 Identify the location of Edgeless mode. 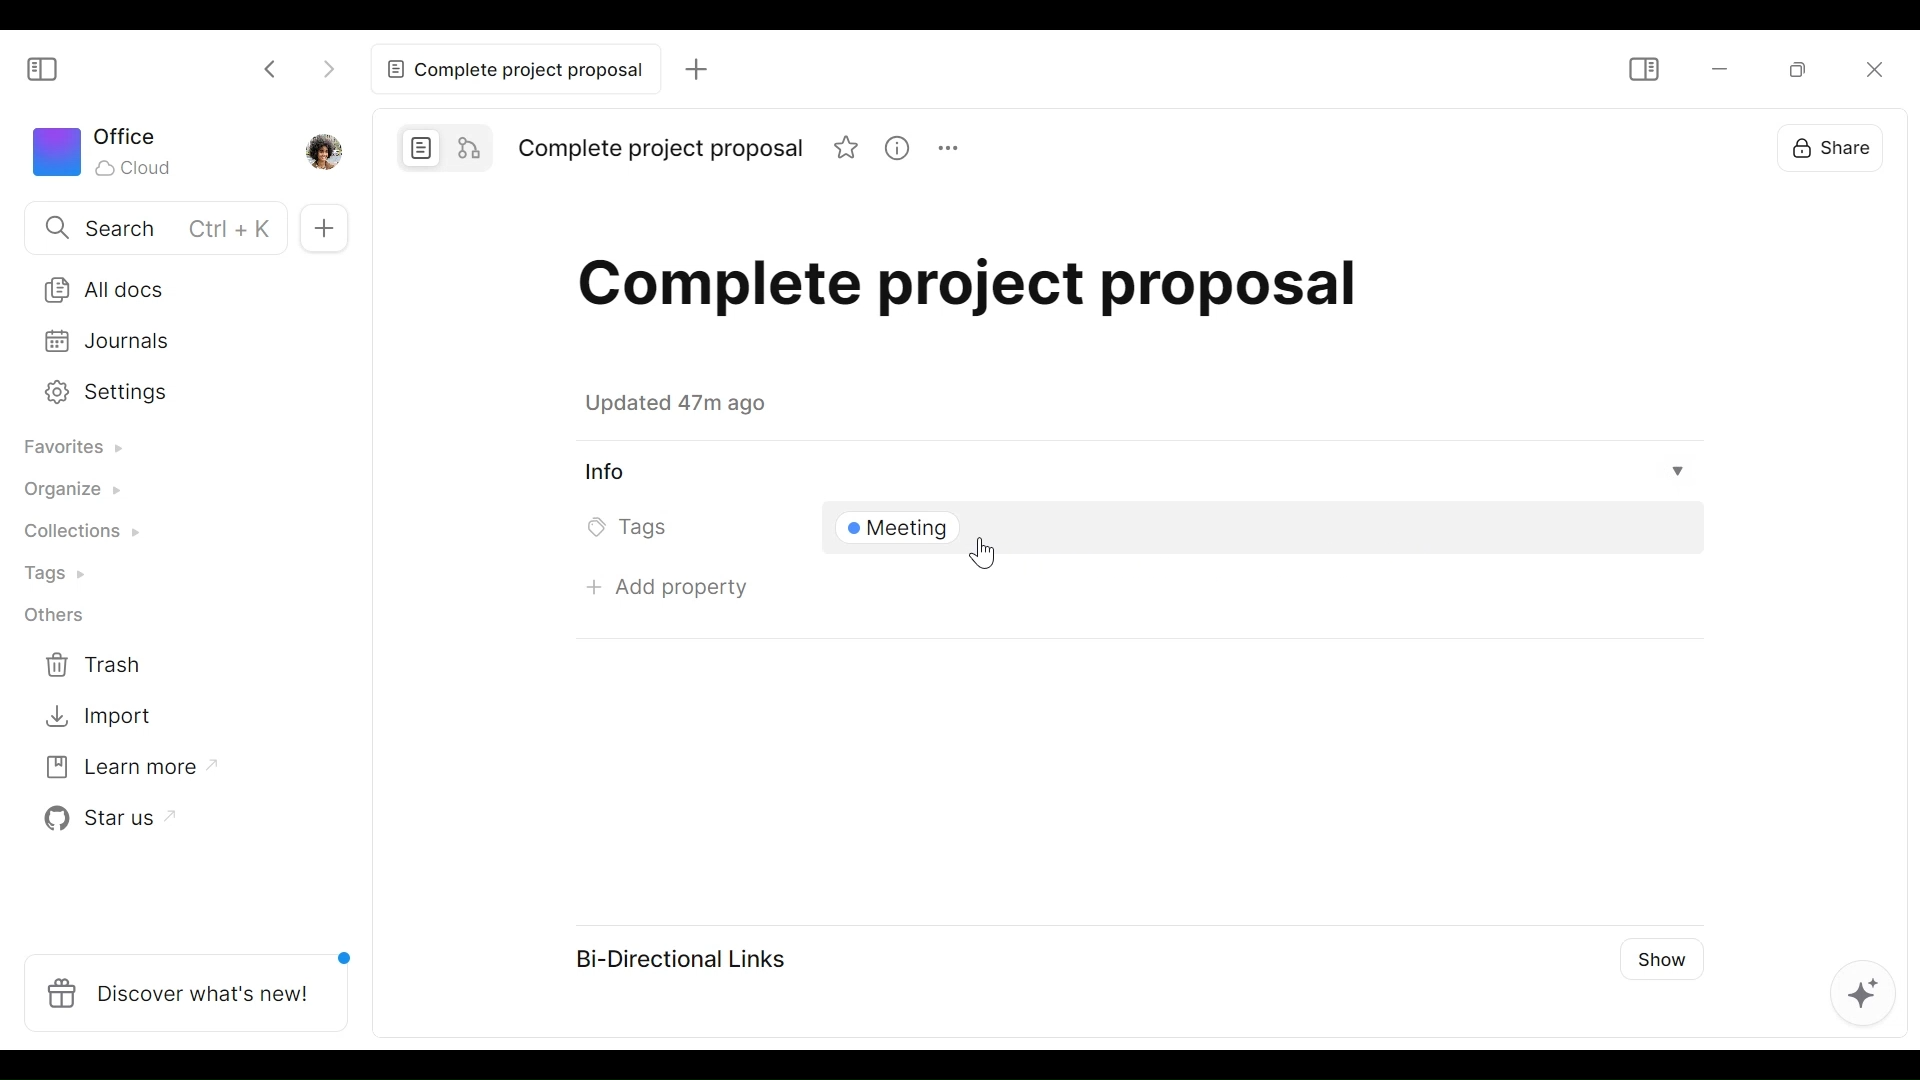
(469, 145).